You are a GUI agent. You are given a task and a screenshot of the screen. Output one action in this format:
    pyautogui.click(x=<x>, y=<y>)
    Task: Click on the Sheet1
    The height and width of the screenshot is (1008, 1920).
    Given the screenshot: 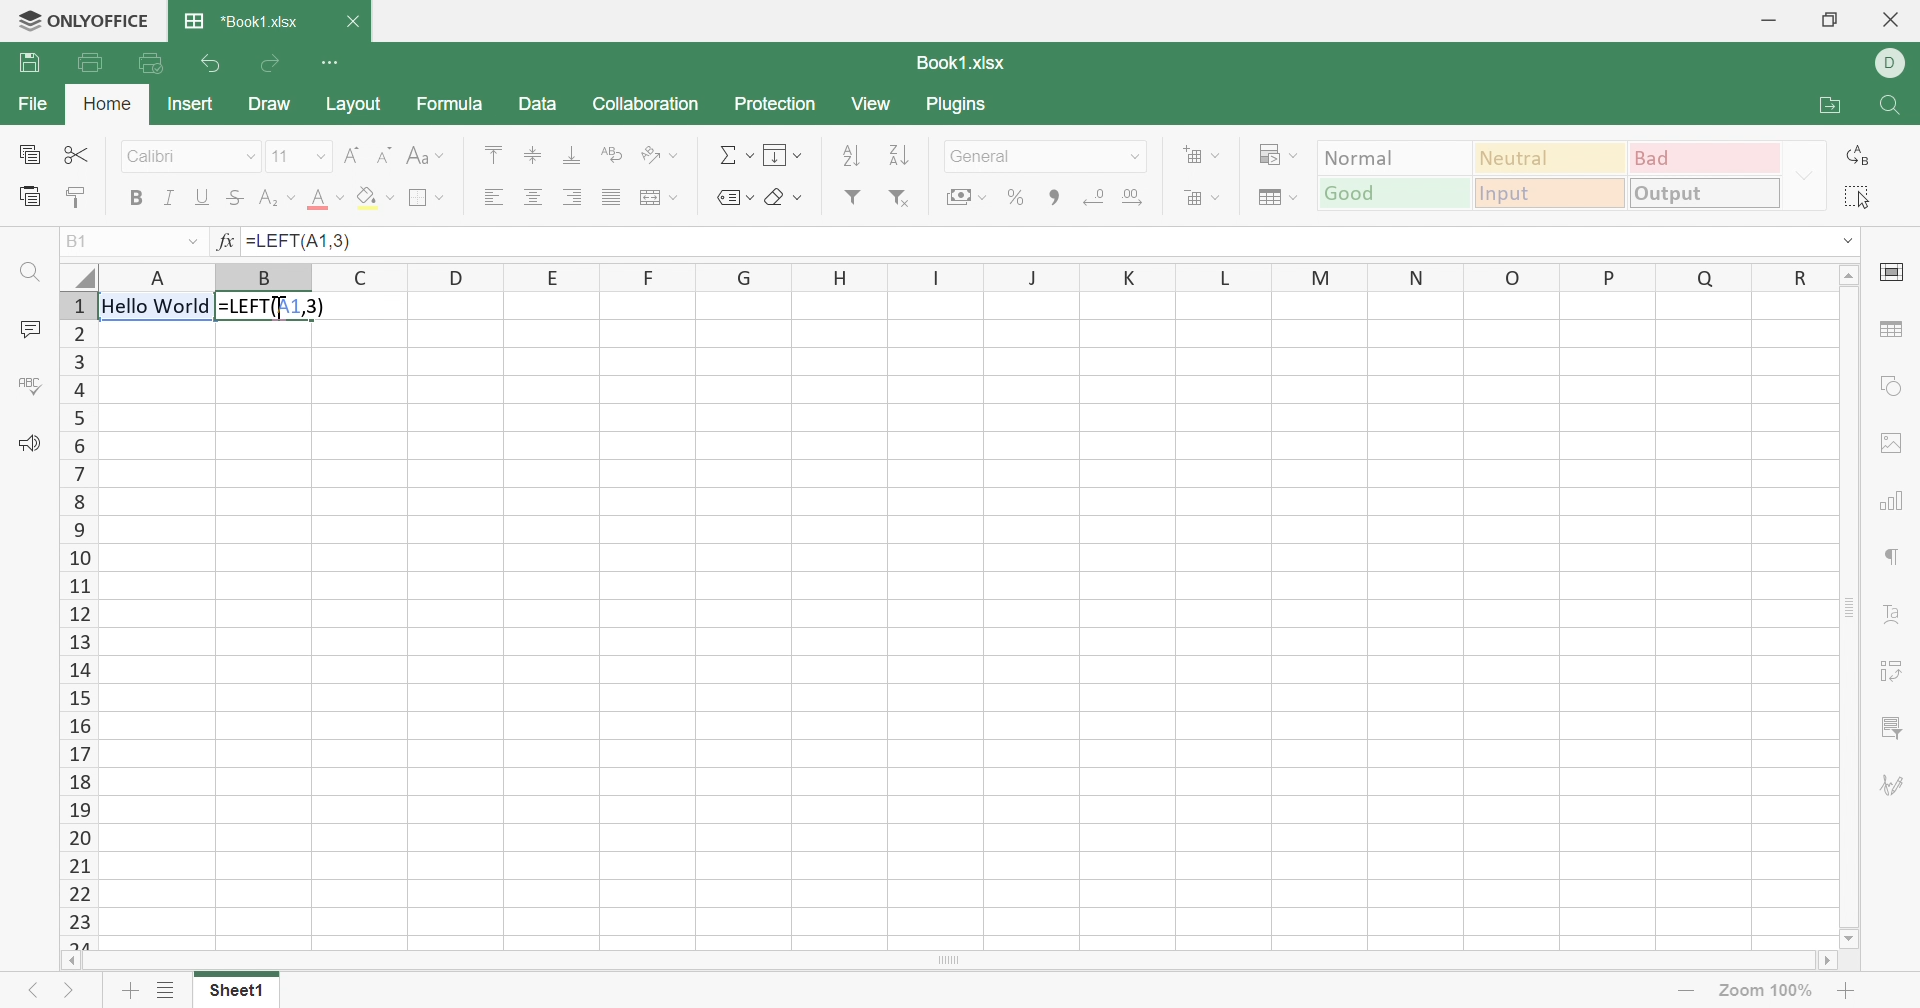 What is the action you would take?
    pyautogui.click(x=237, y=992)
    